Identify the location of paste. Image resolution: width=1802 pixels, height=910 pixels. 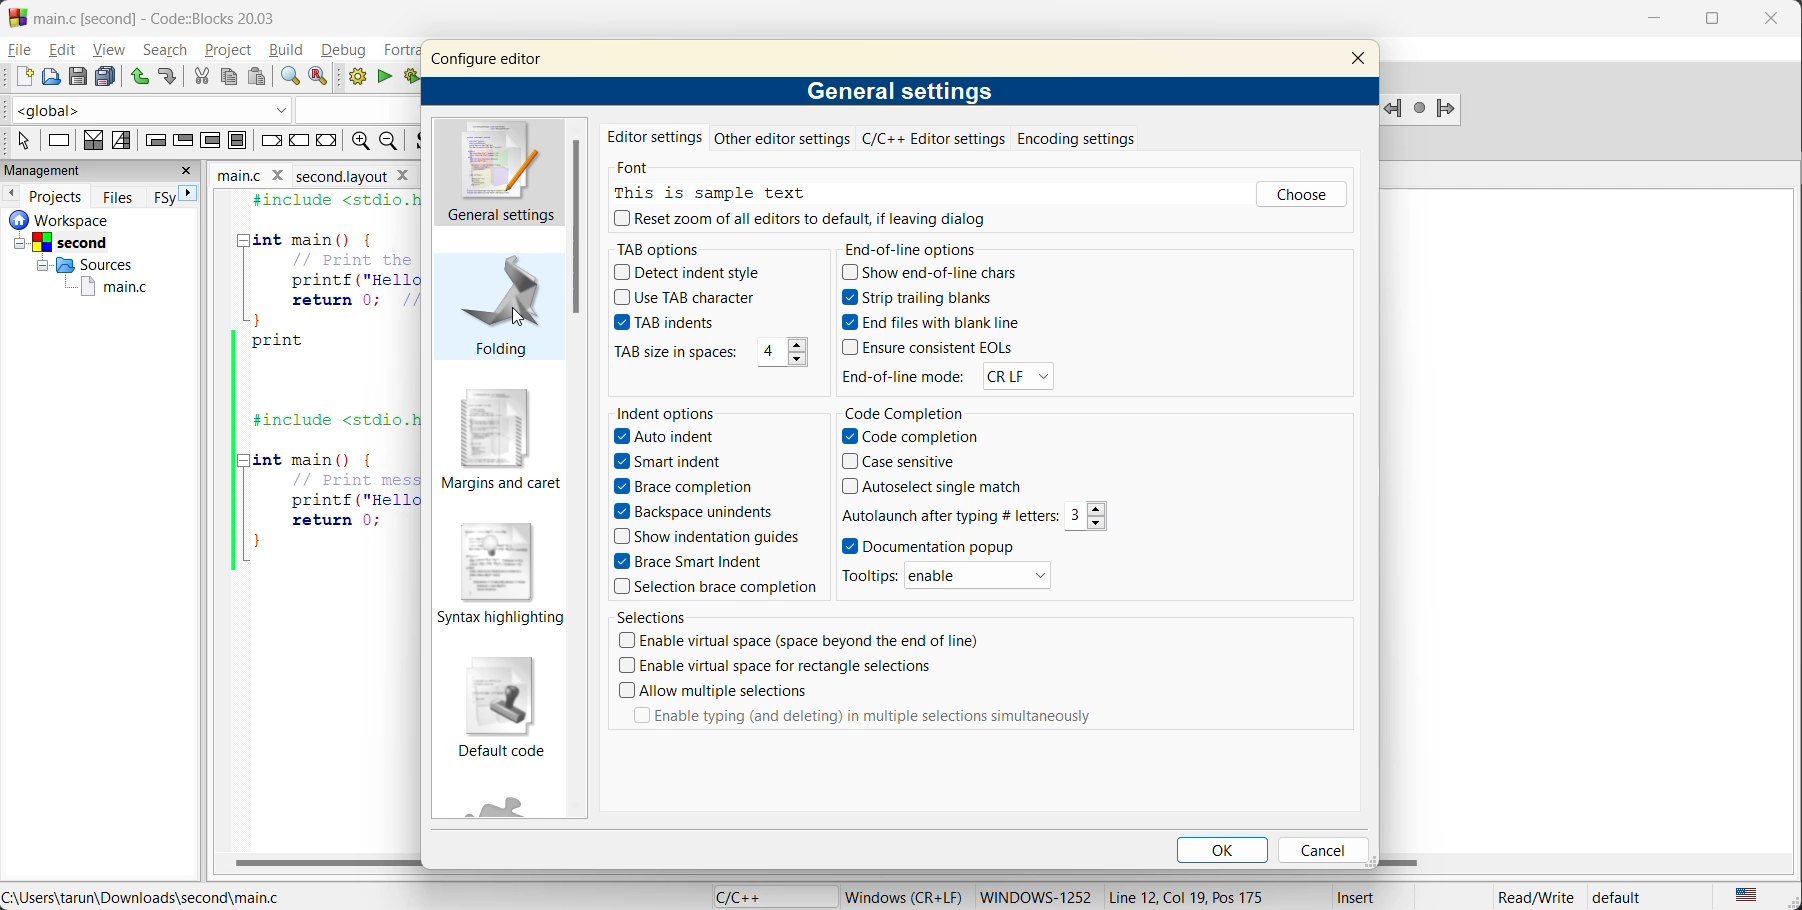
(256, 77).